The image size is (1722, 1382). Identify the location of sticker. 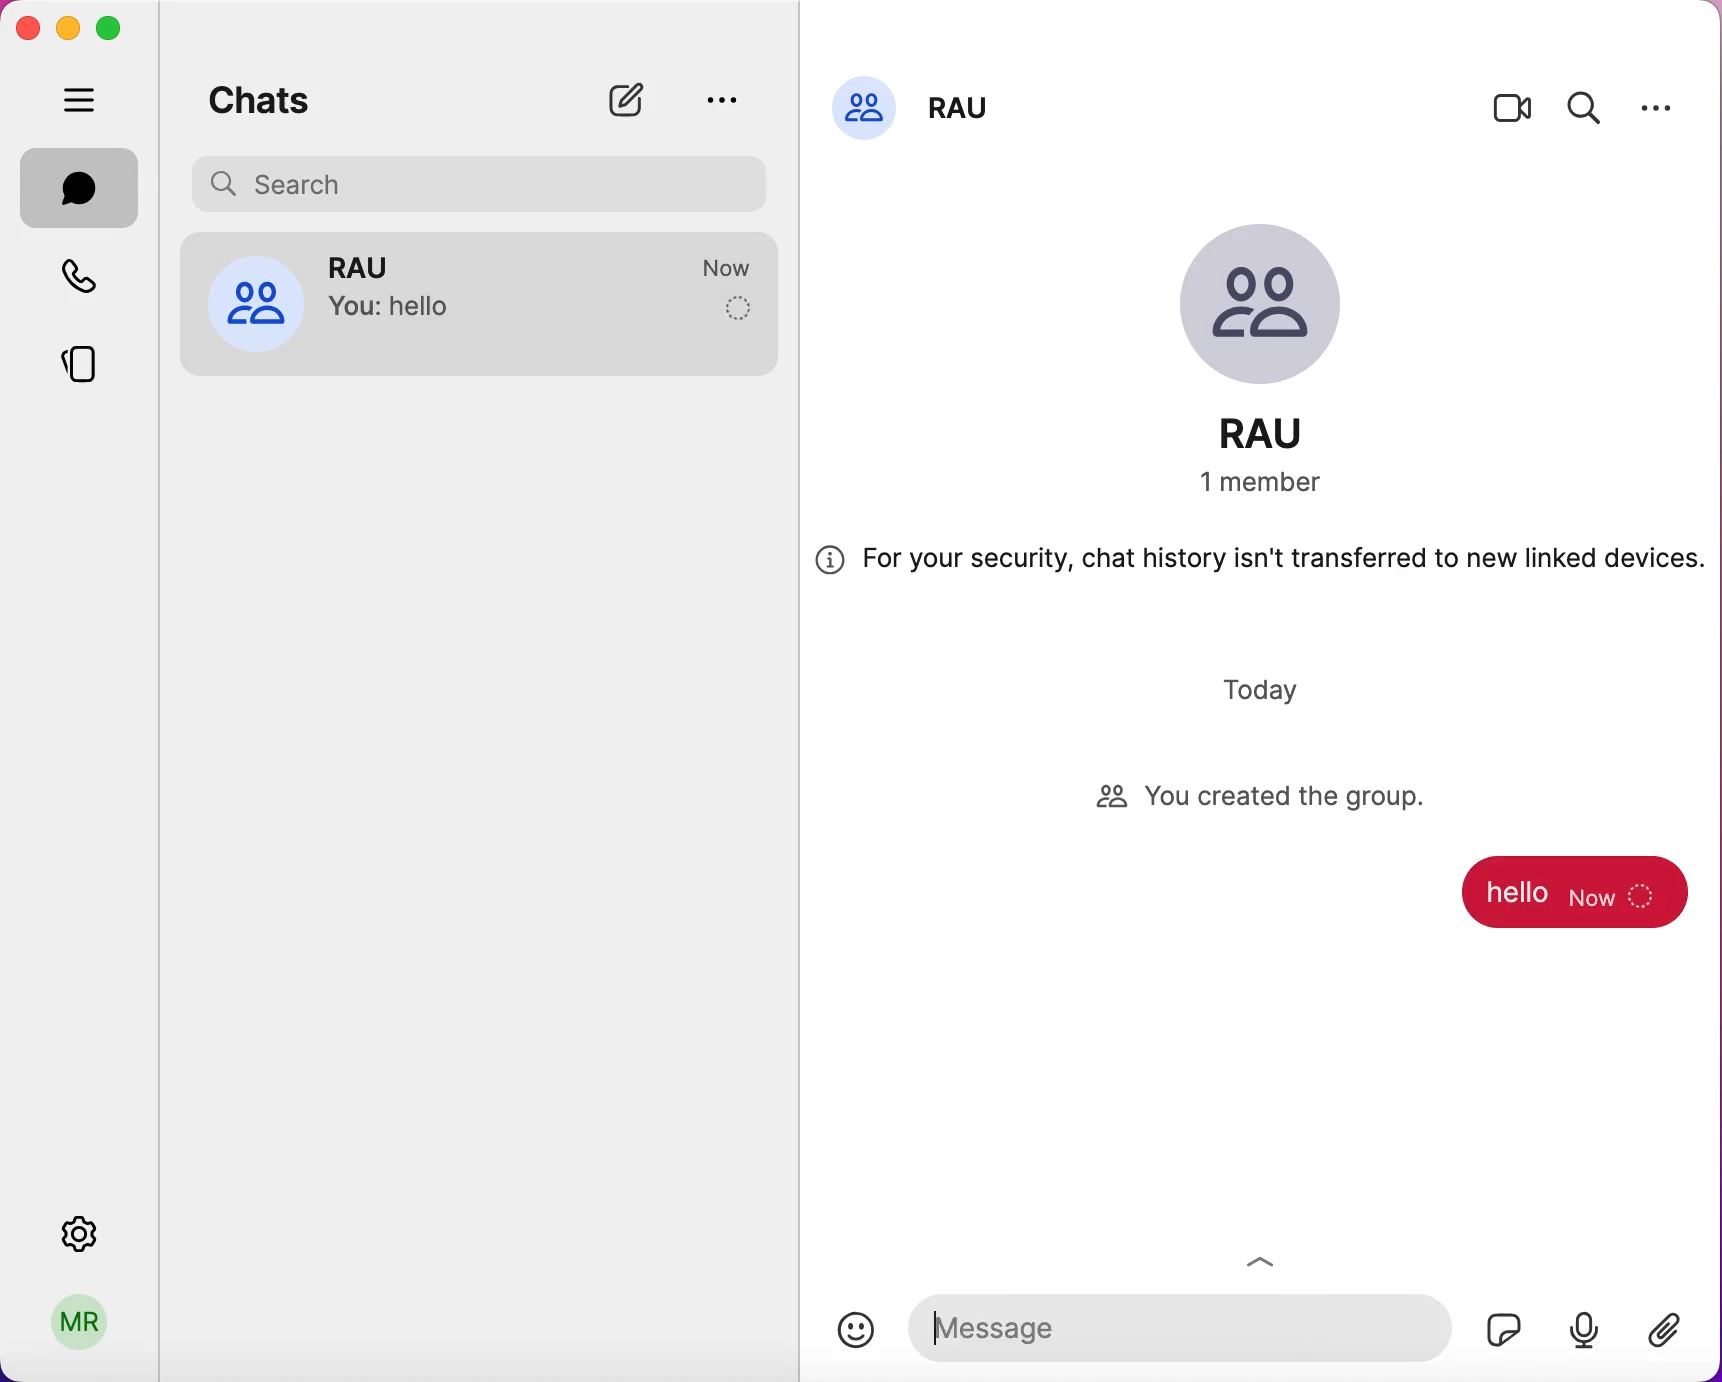
(1497, 1324).